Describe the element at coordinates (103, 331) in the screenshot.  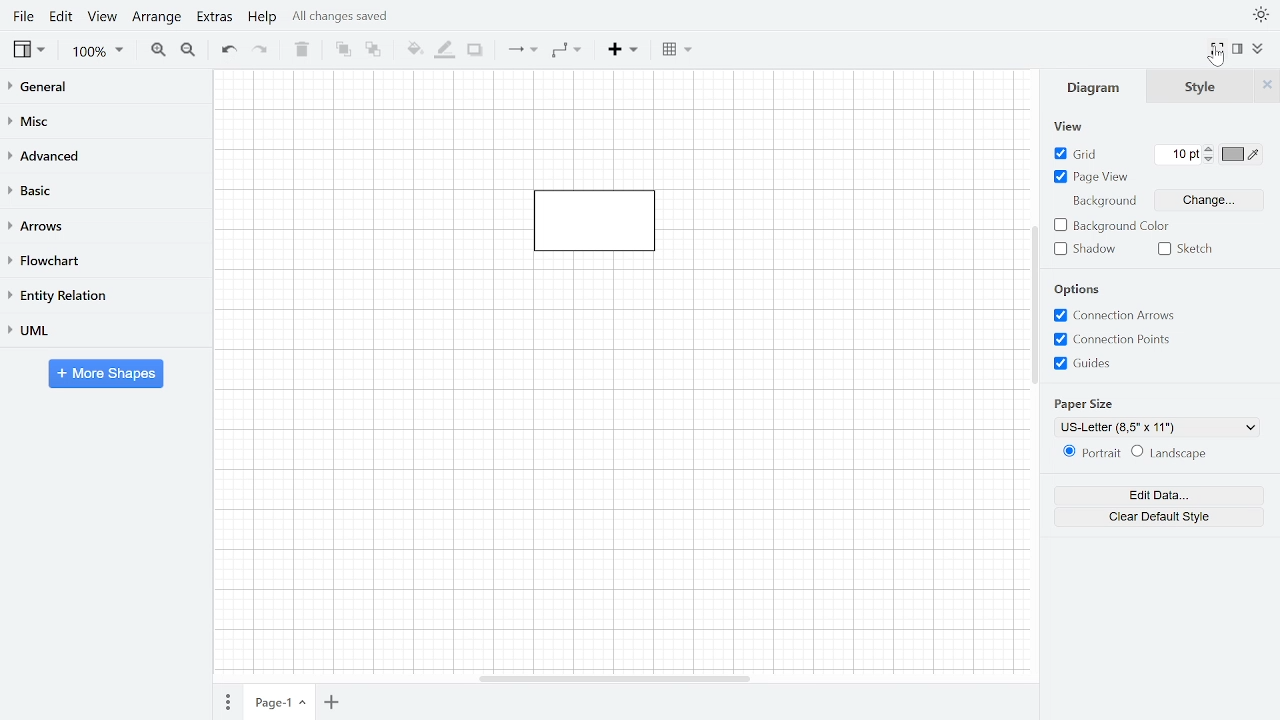
I see `UML` at that location.